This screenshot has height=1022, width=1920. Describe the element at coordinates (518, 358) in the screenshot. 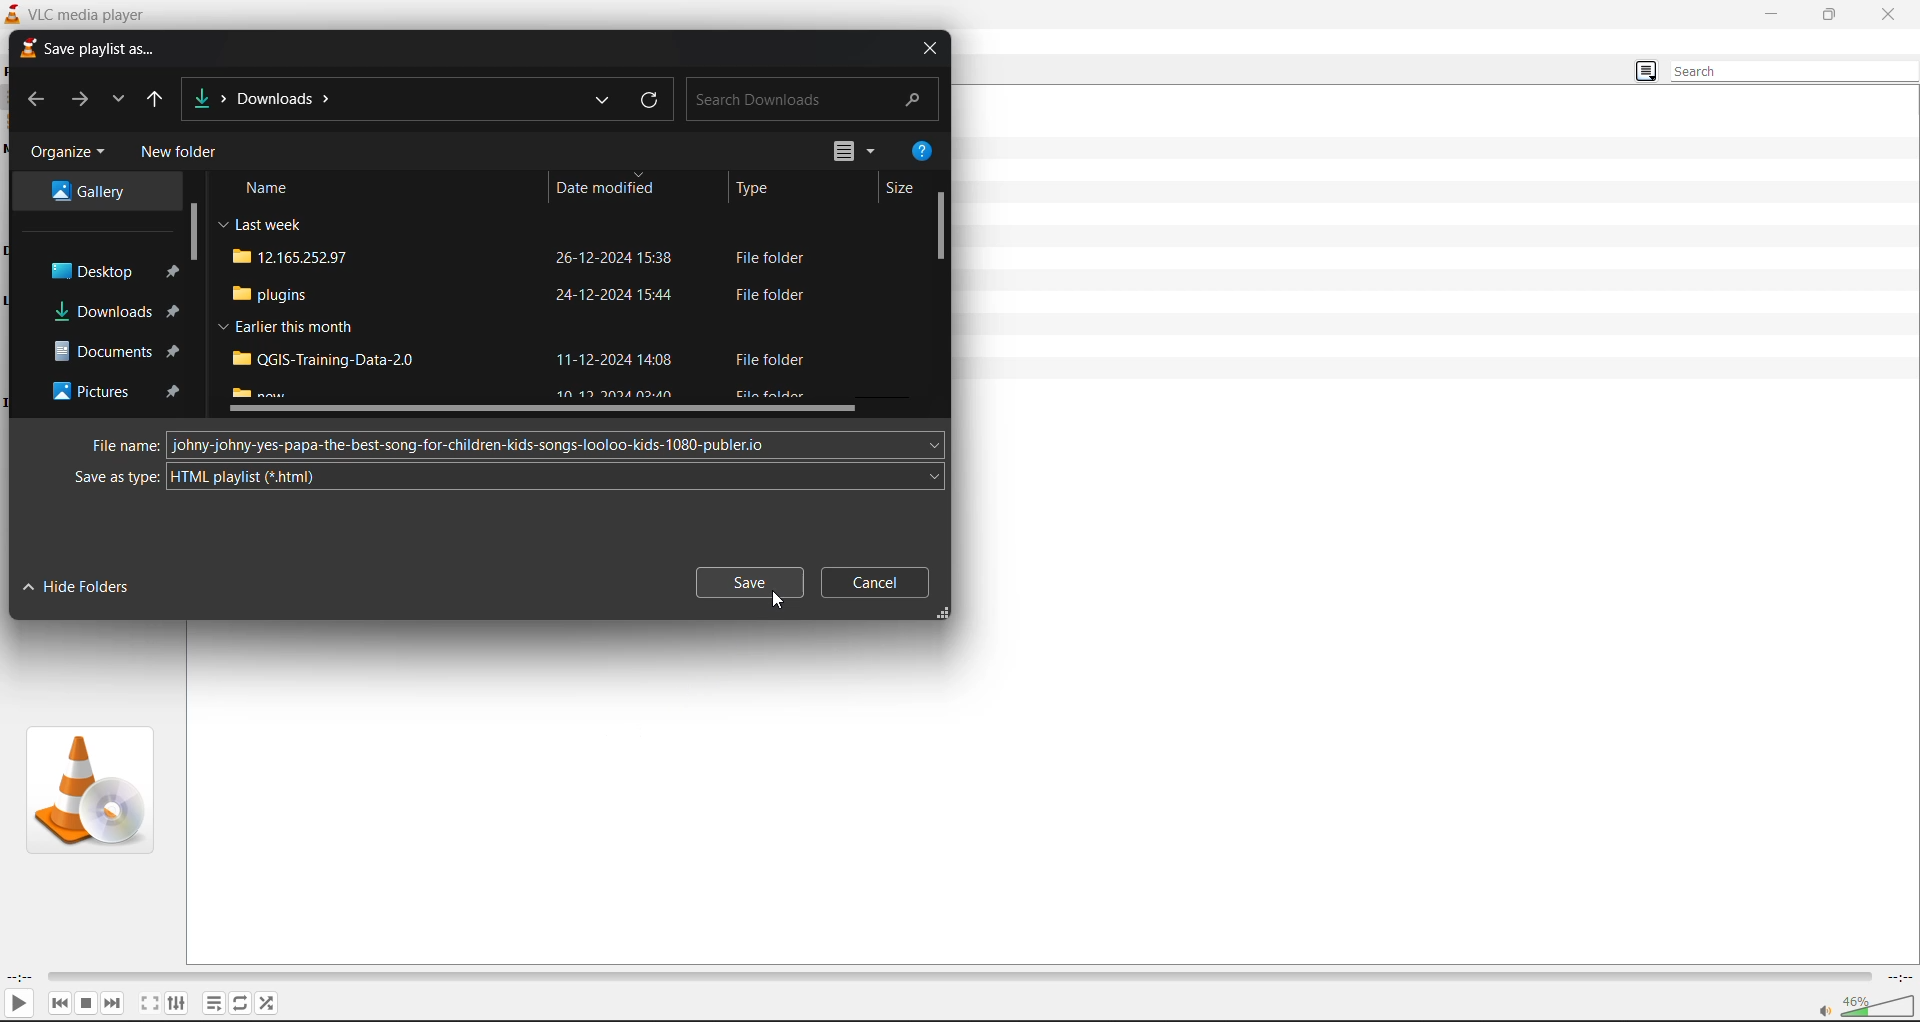

I see `Earlier this month` at that location.